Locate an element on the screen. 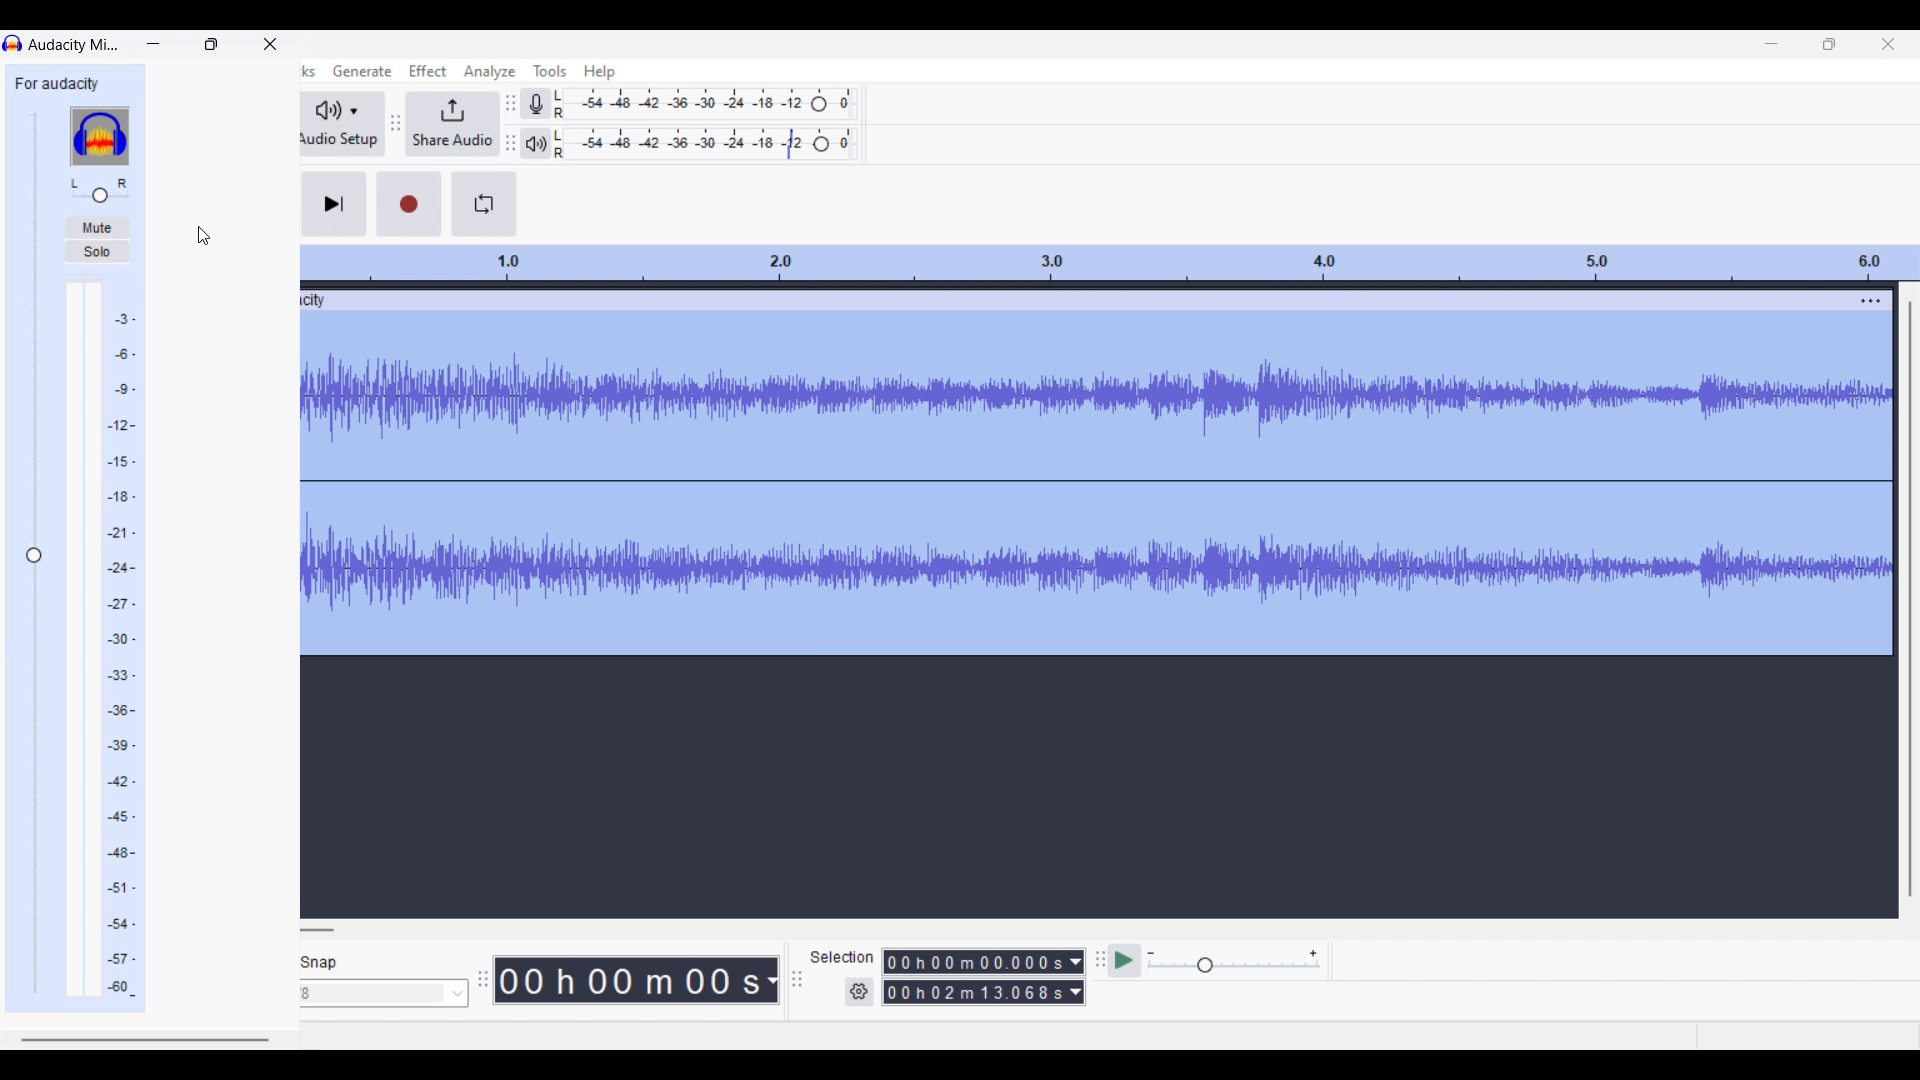 Image resolution: width=1920 pixels, height=1080 pixels. Software logo is located at coordinates (100, 137).